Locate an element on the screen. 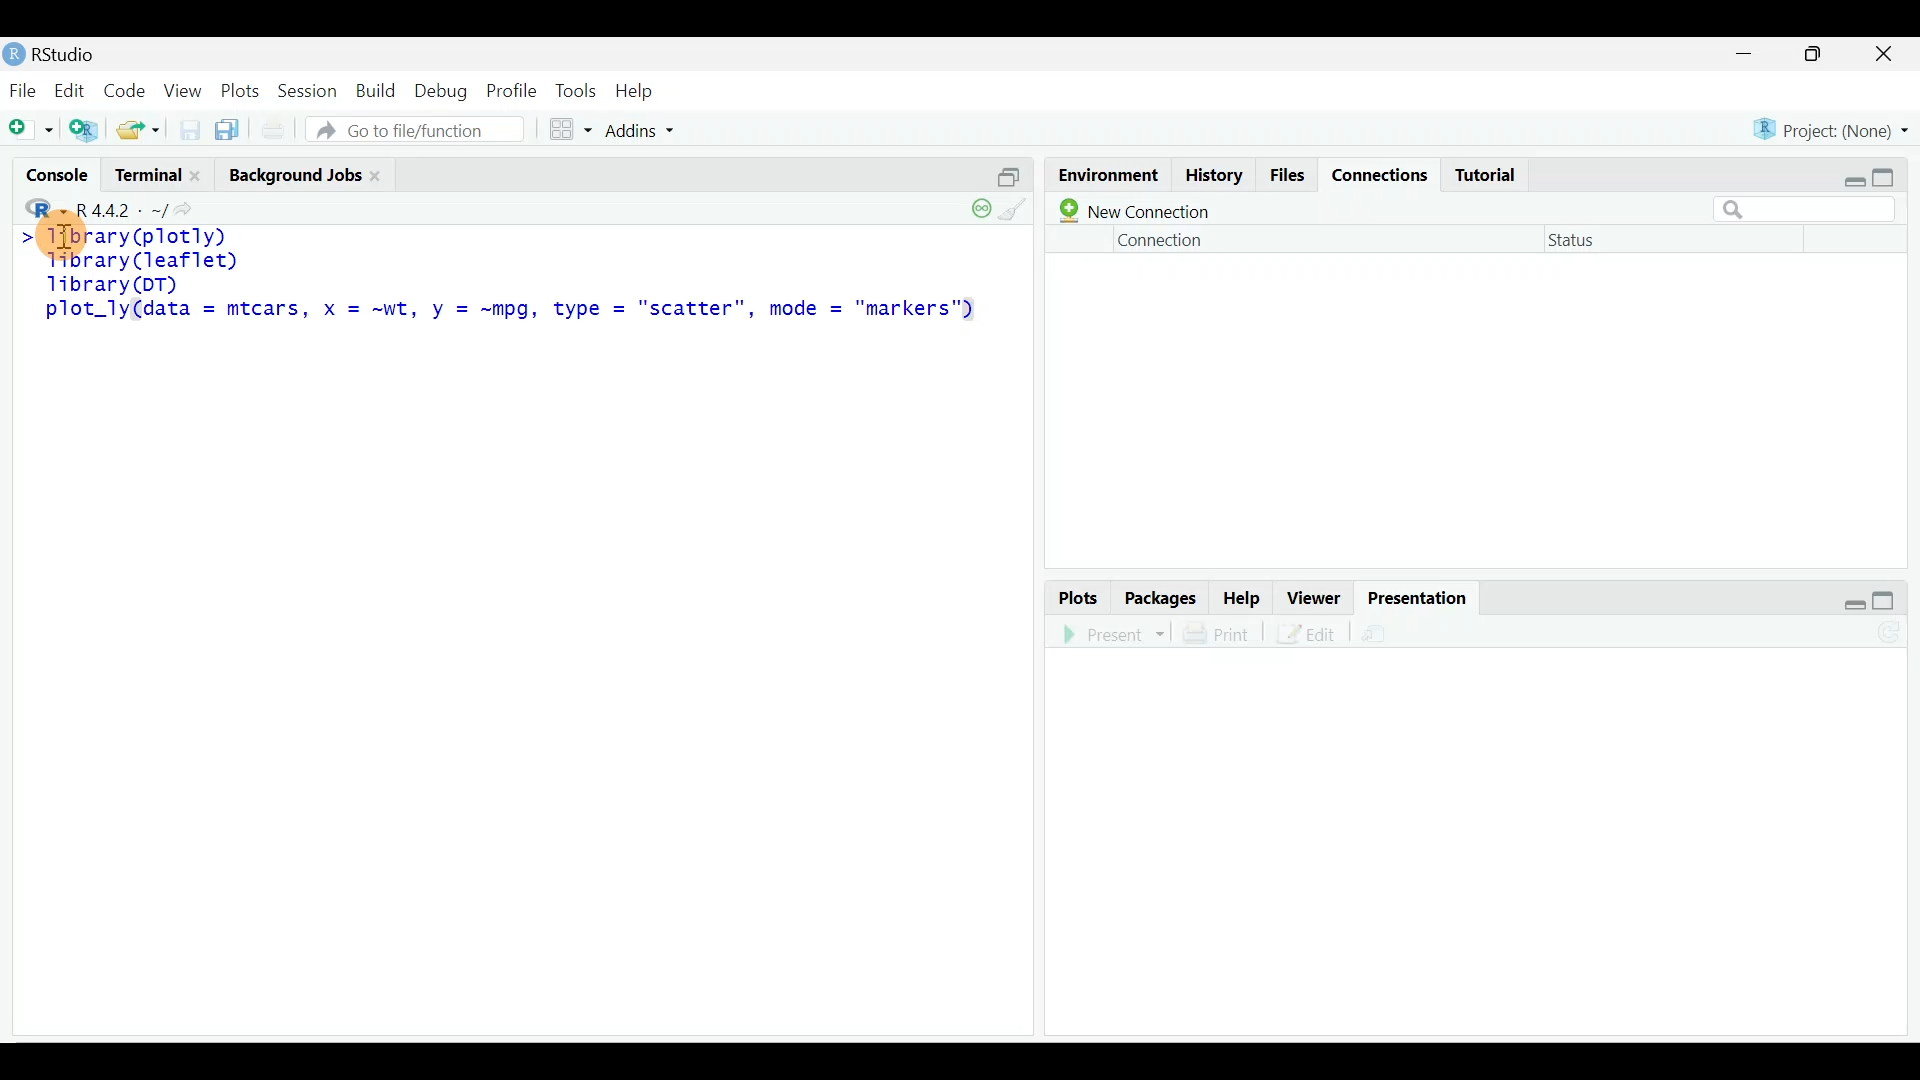 The image size is (1920, 1080). maximize is located at coordinates (1822, 56).